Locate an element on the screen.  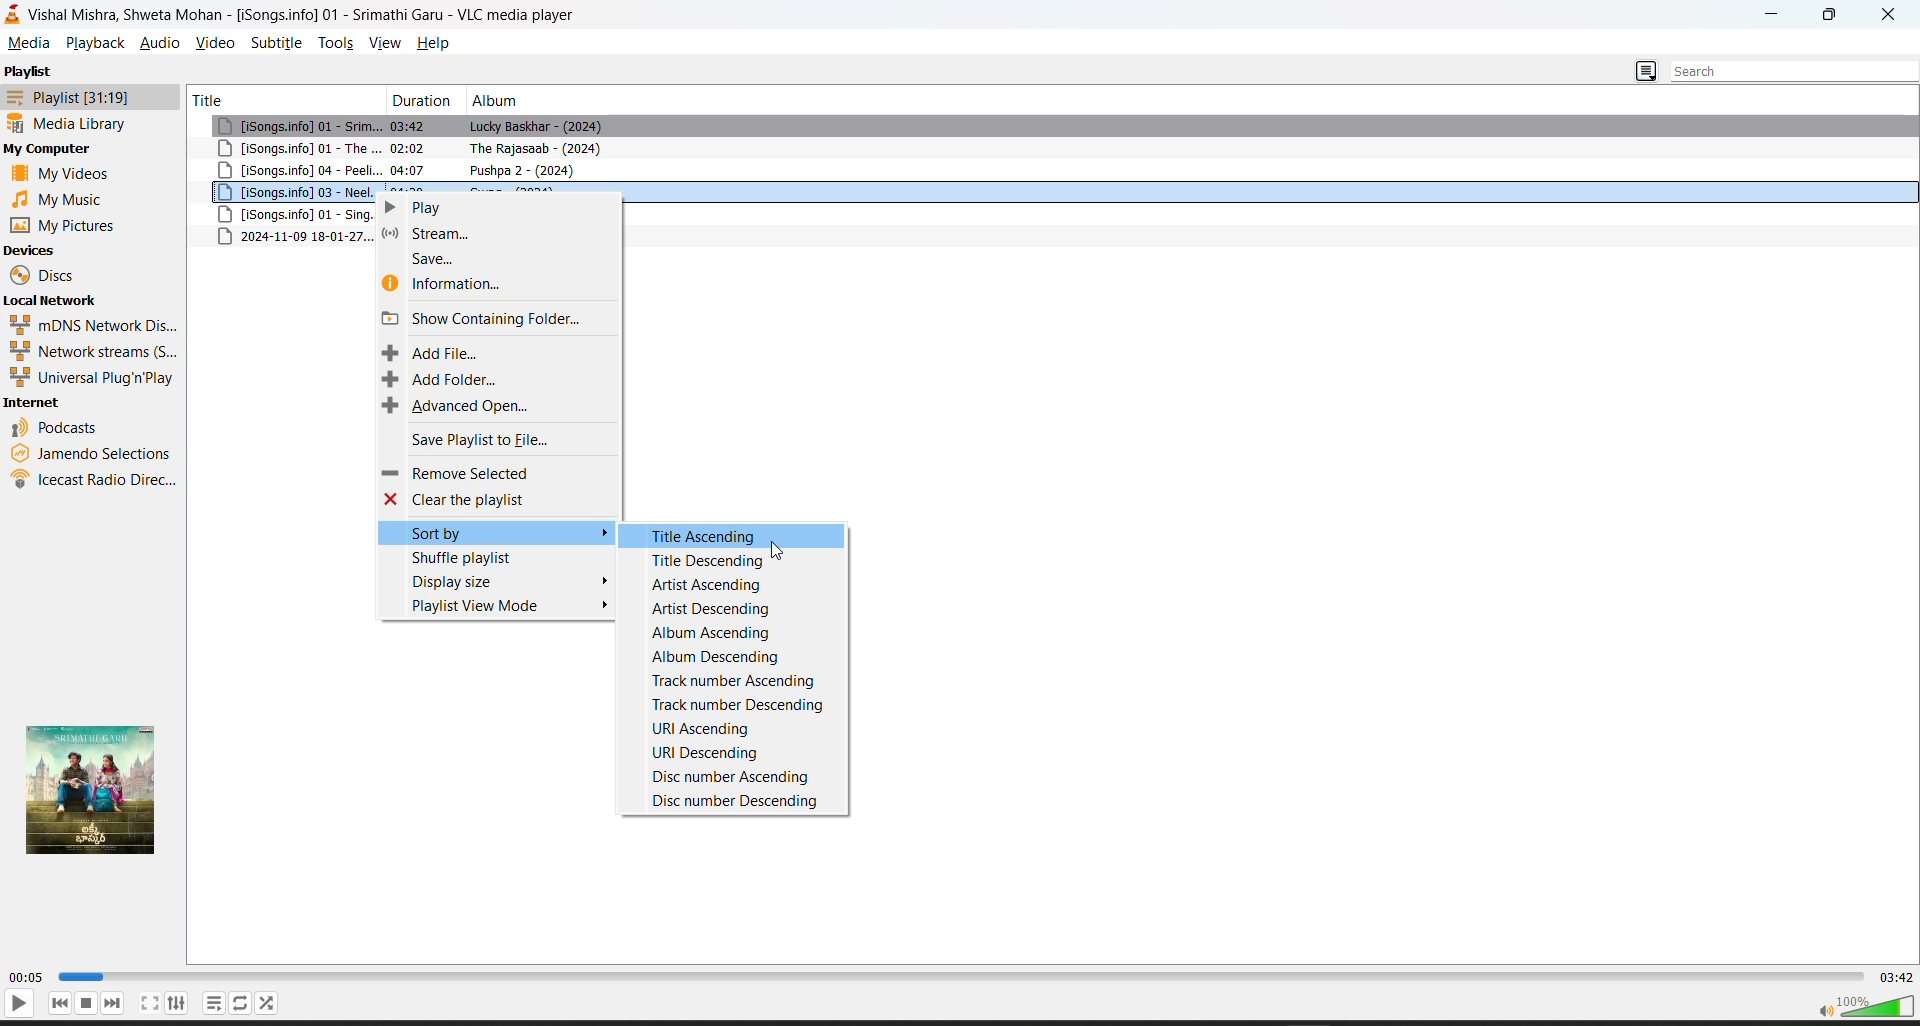
uri ascending is located at coordinates (734, 727).